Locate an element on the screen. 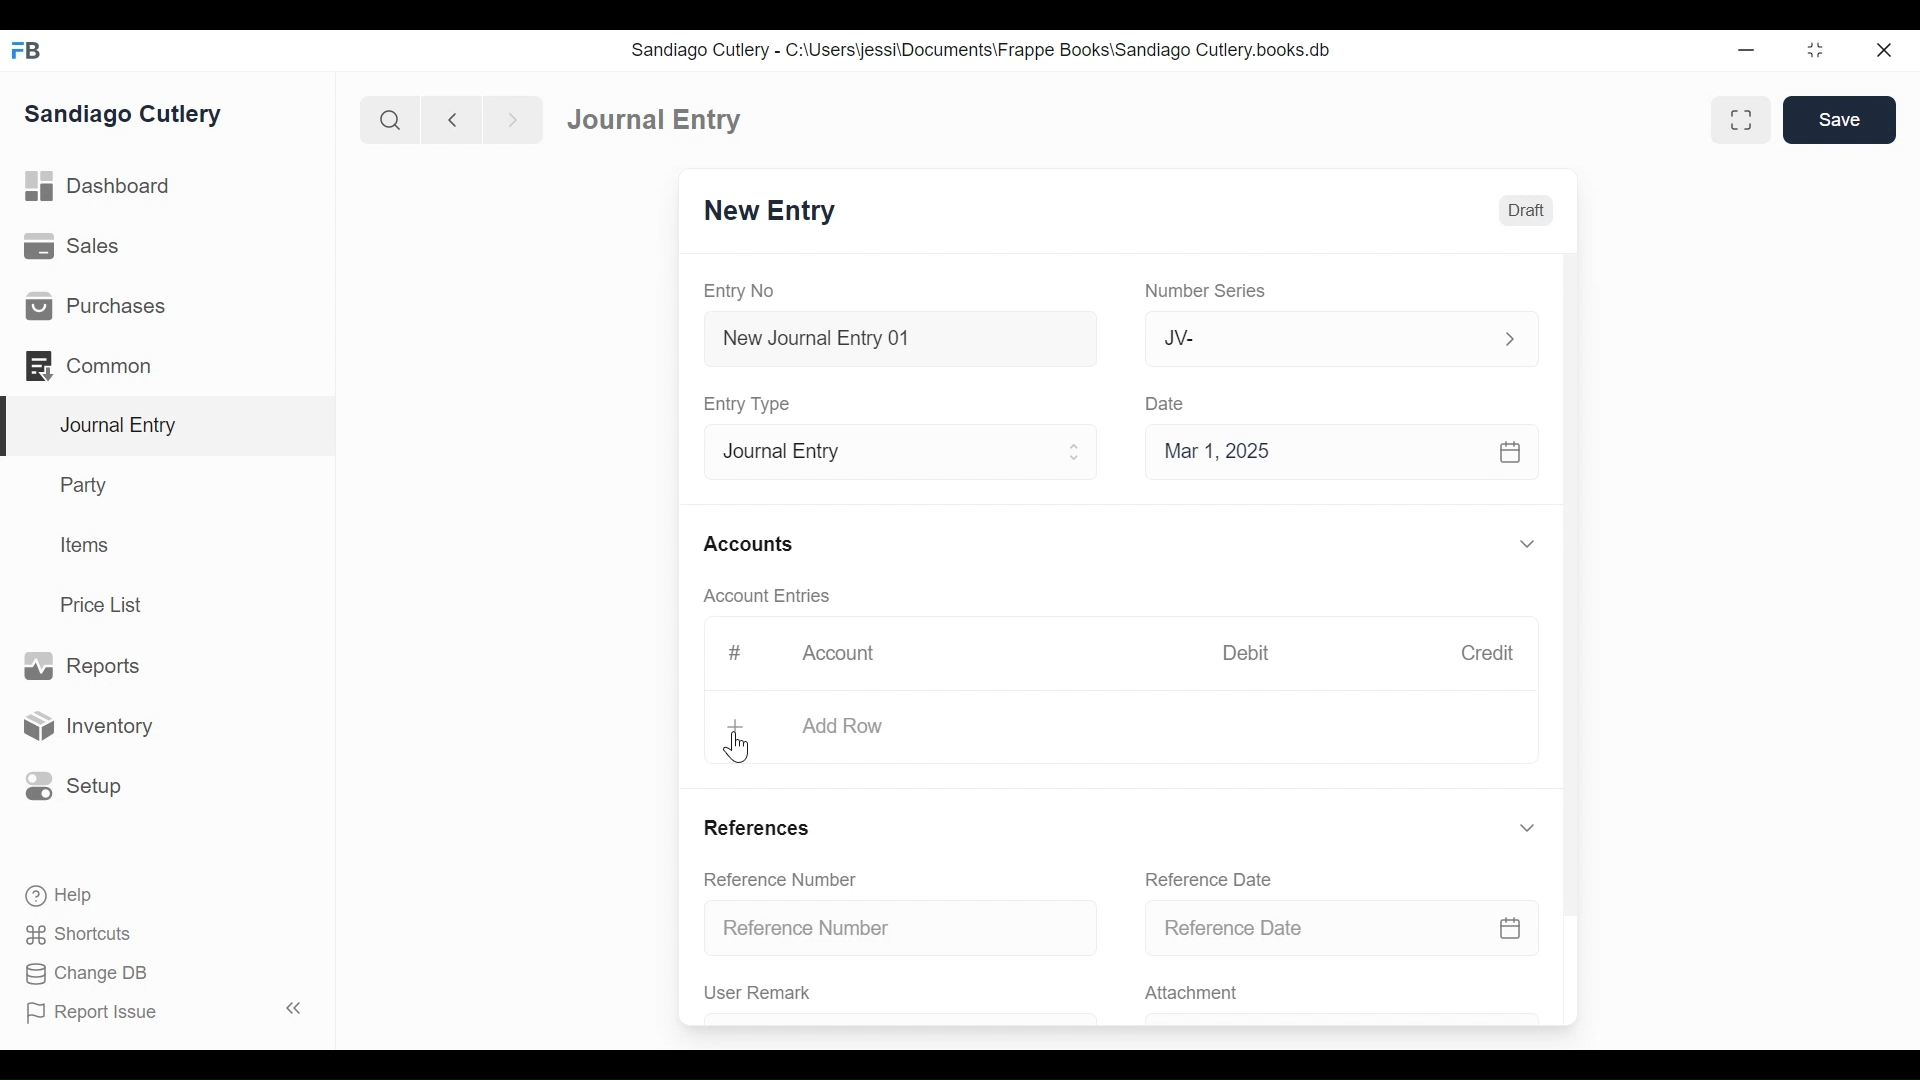 This screenshot has width=1920, height=1080. back is located at coordinates (452, 118).